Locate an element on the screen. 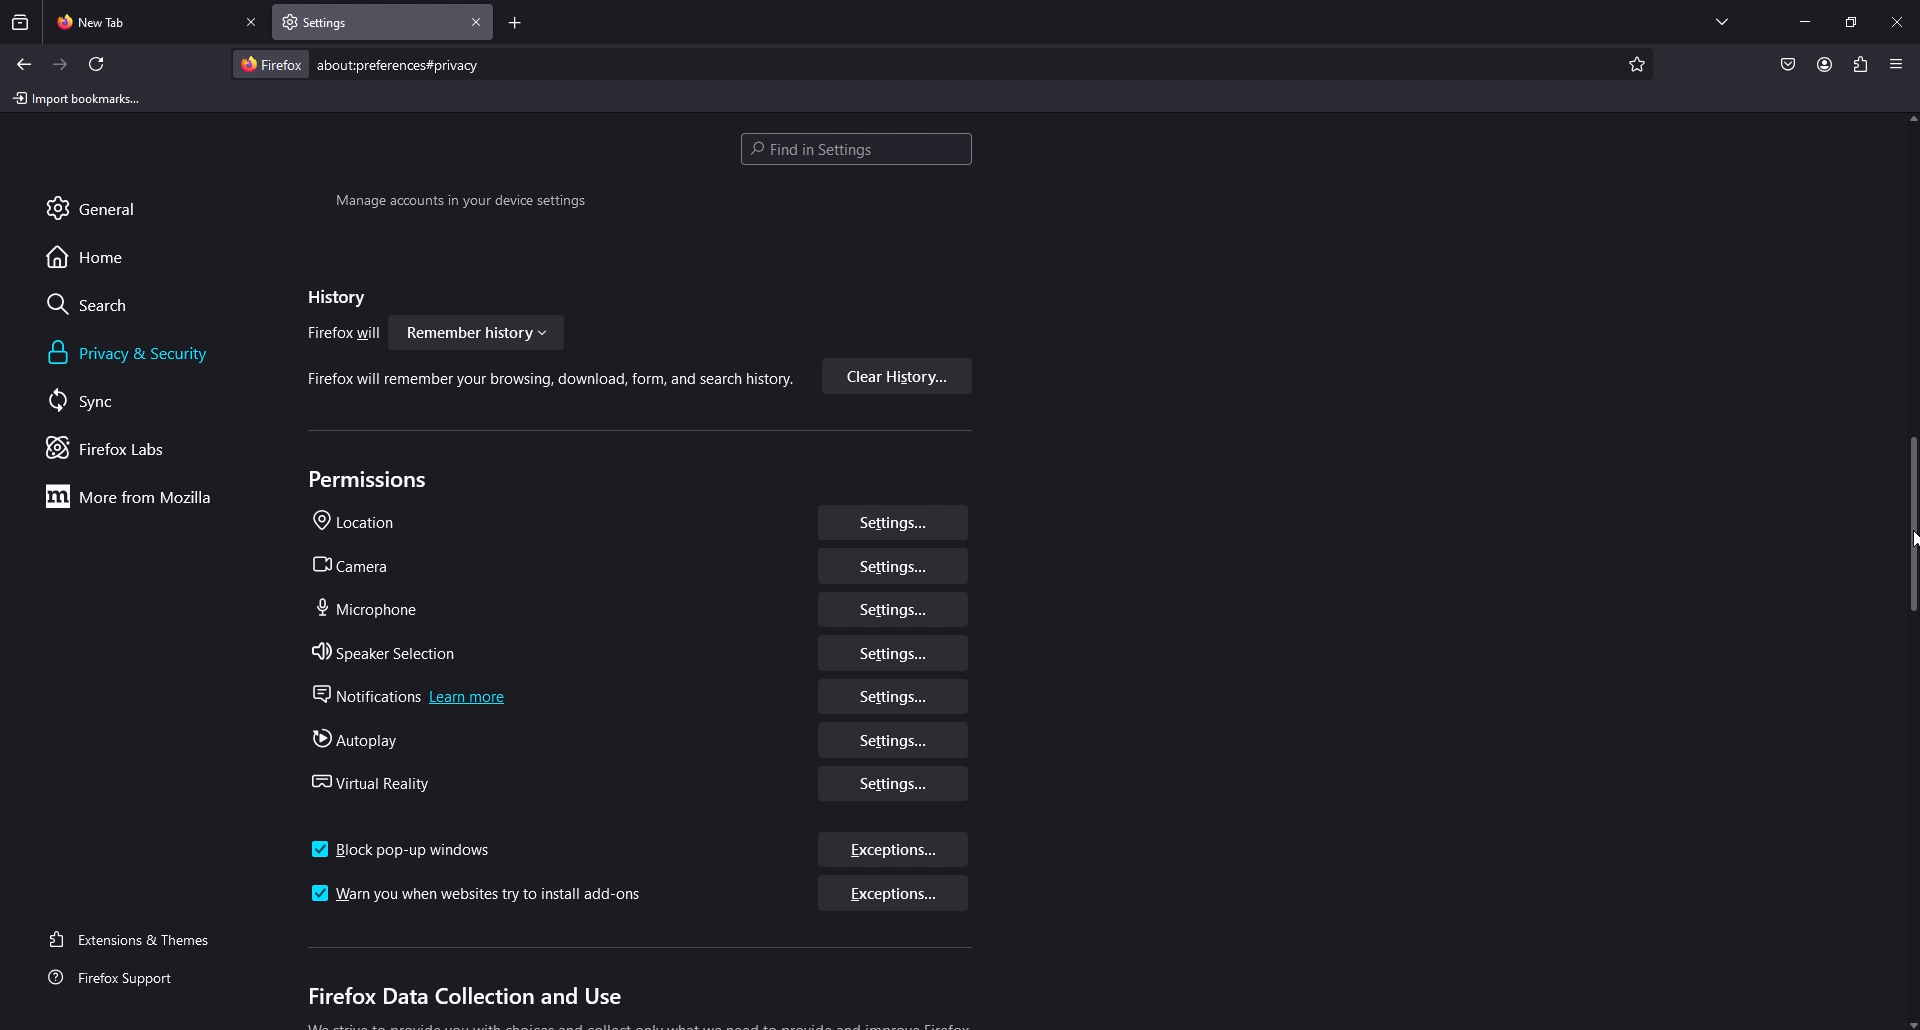 This screenshot has height=1030, width=1920. save to pocket is located at coordinates (1787, 66).